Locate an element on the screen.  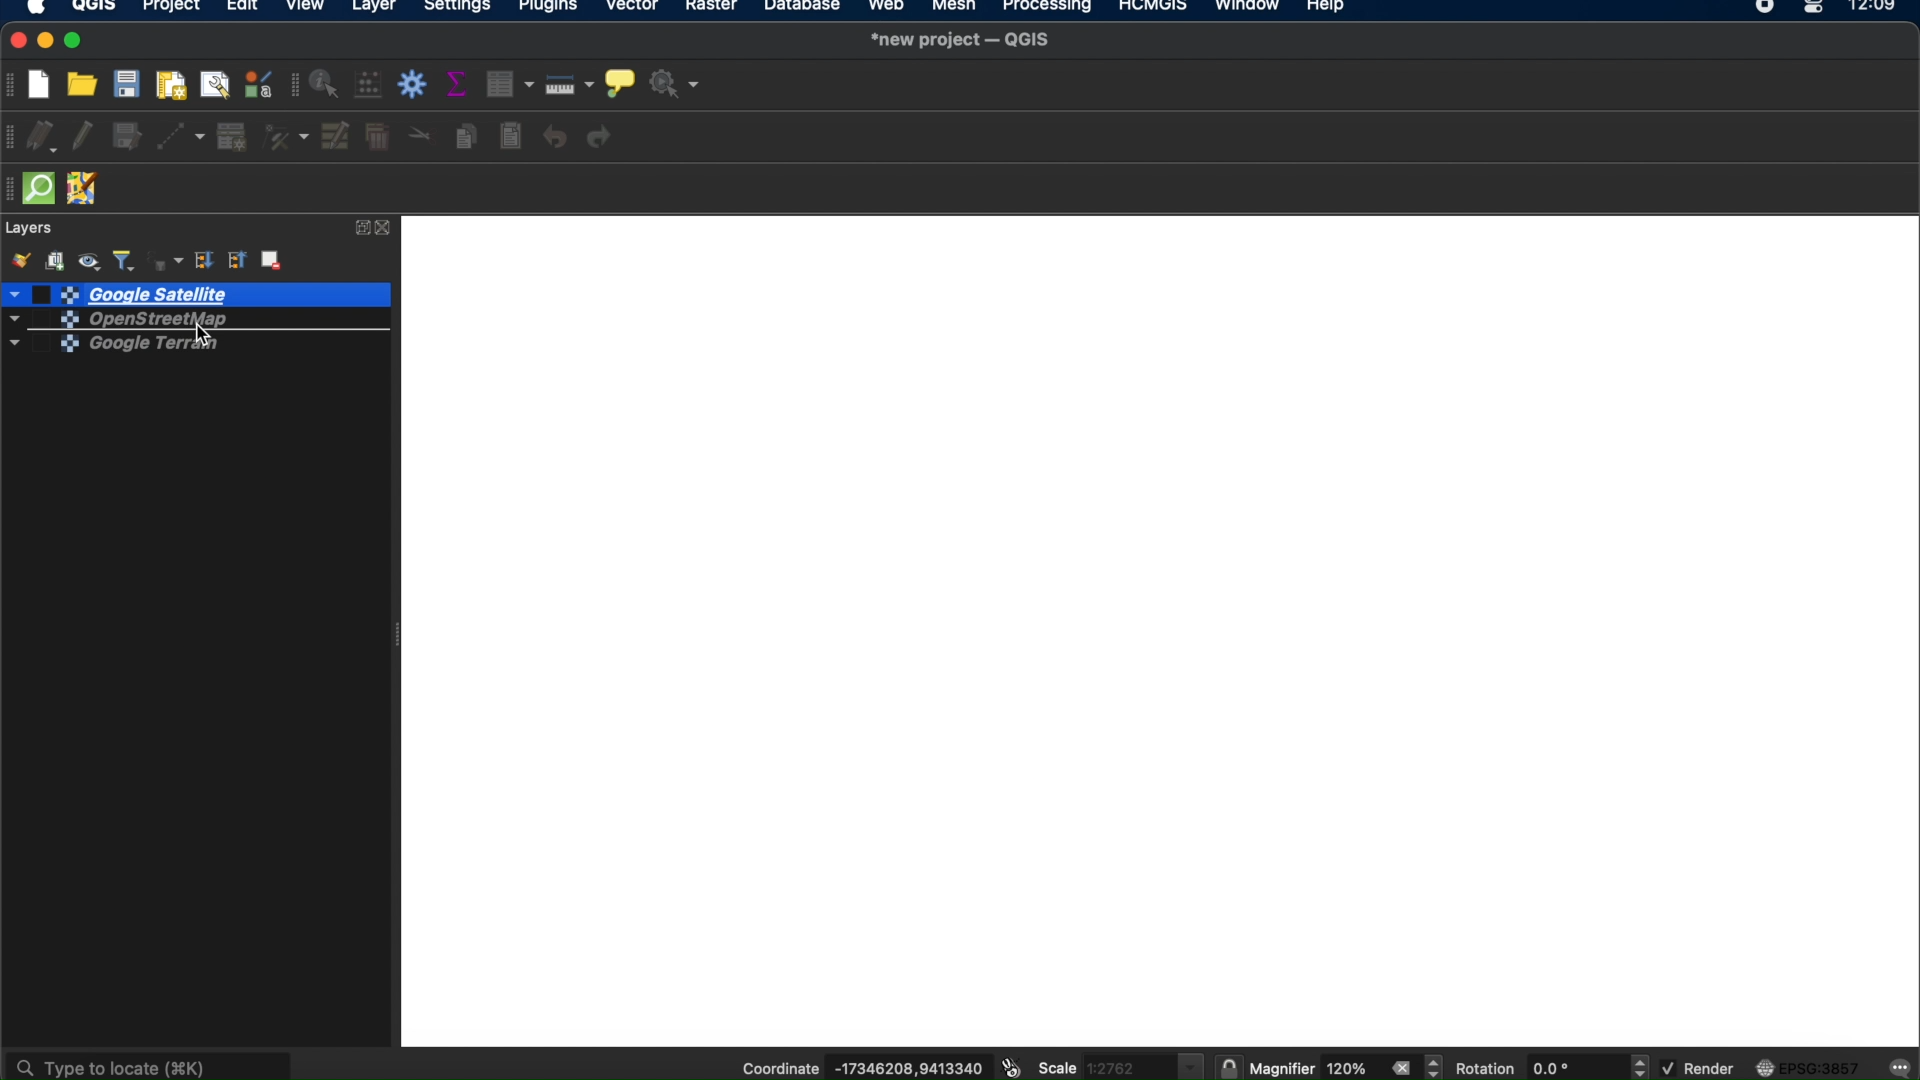
open project is located at coordinates (85, 84).